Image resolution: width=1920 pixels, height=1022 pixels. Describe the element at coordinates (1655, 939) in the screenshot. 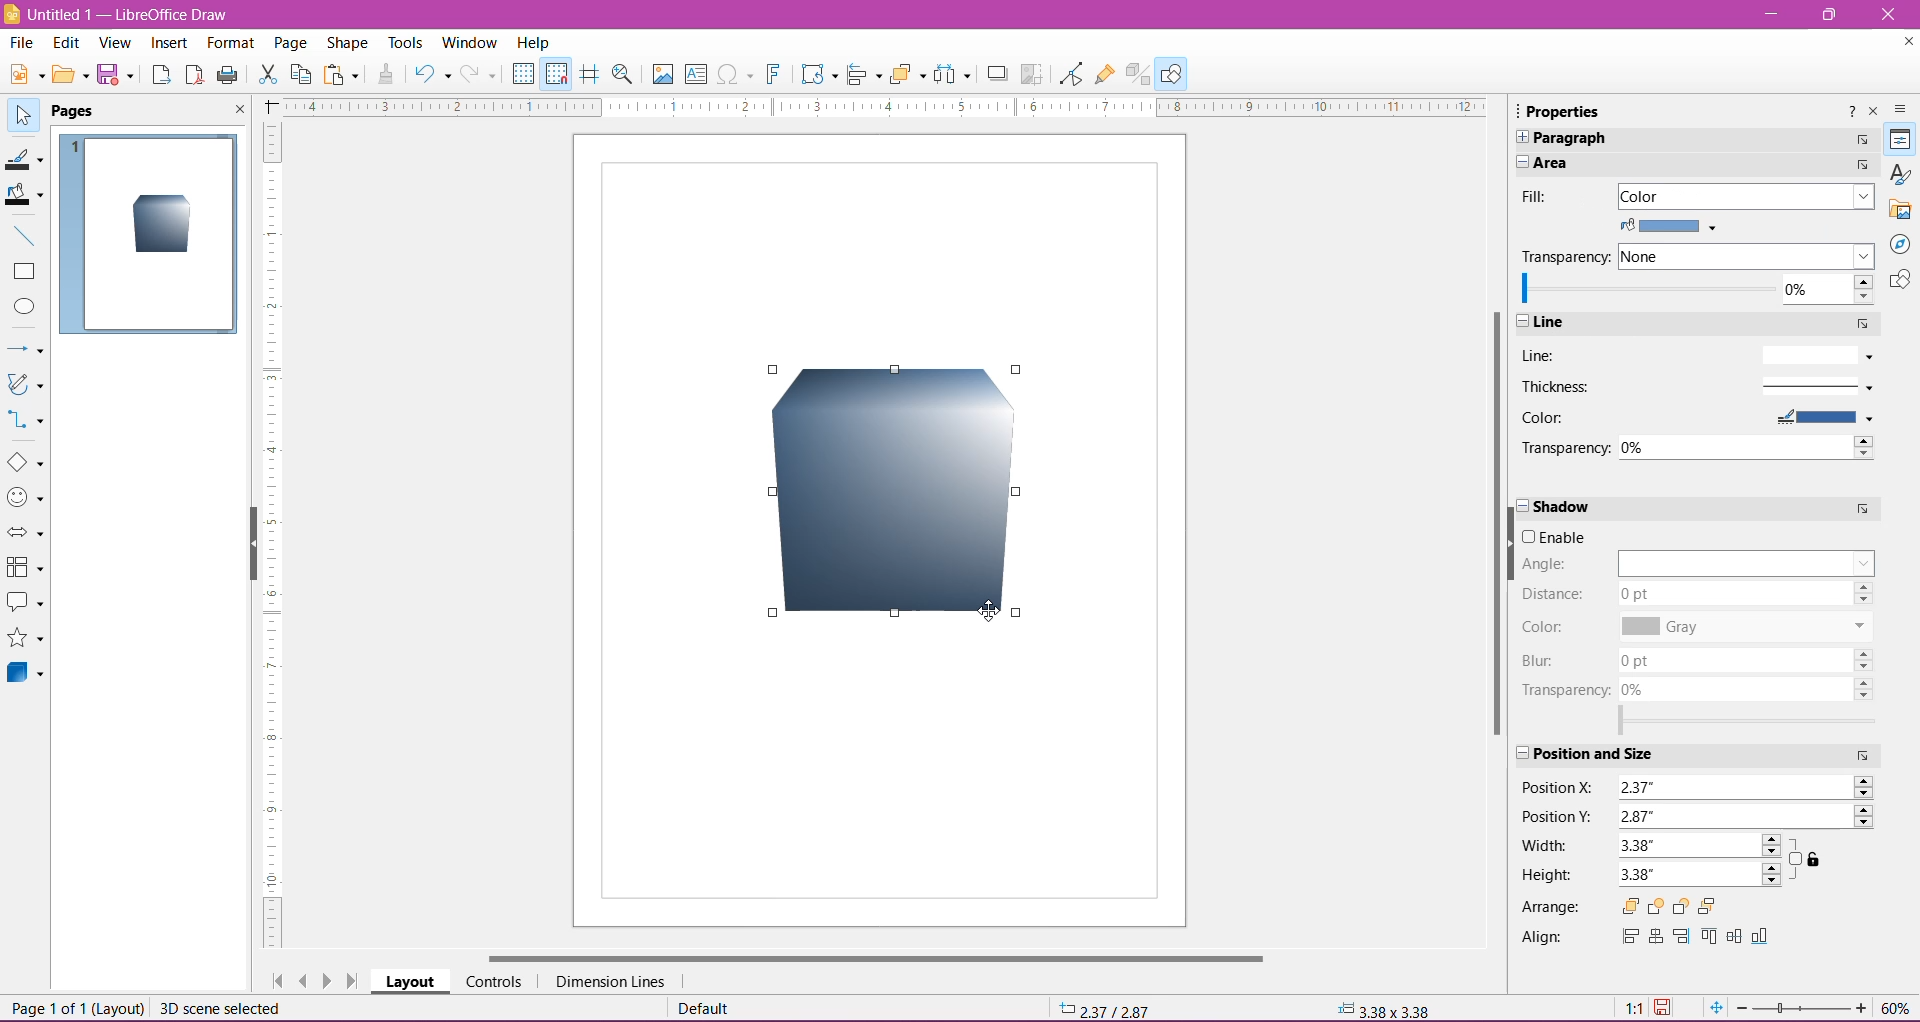

I see `Centered` at that location.